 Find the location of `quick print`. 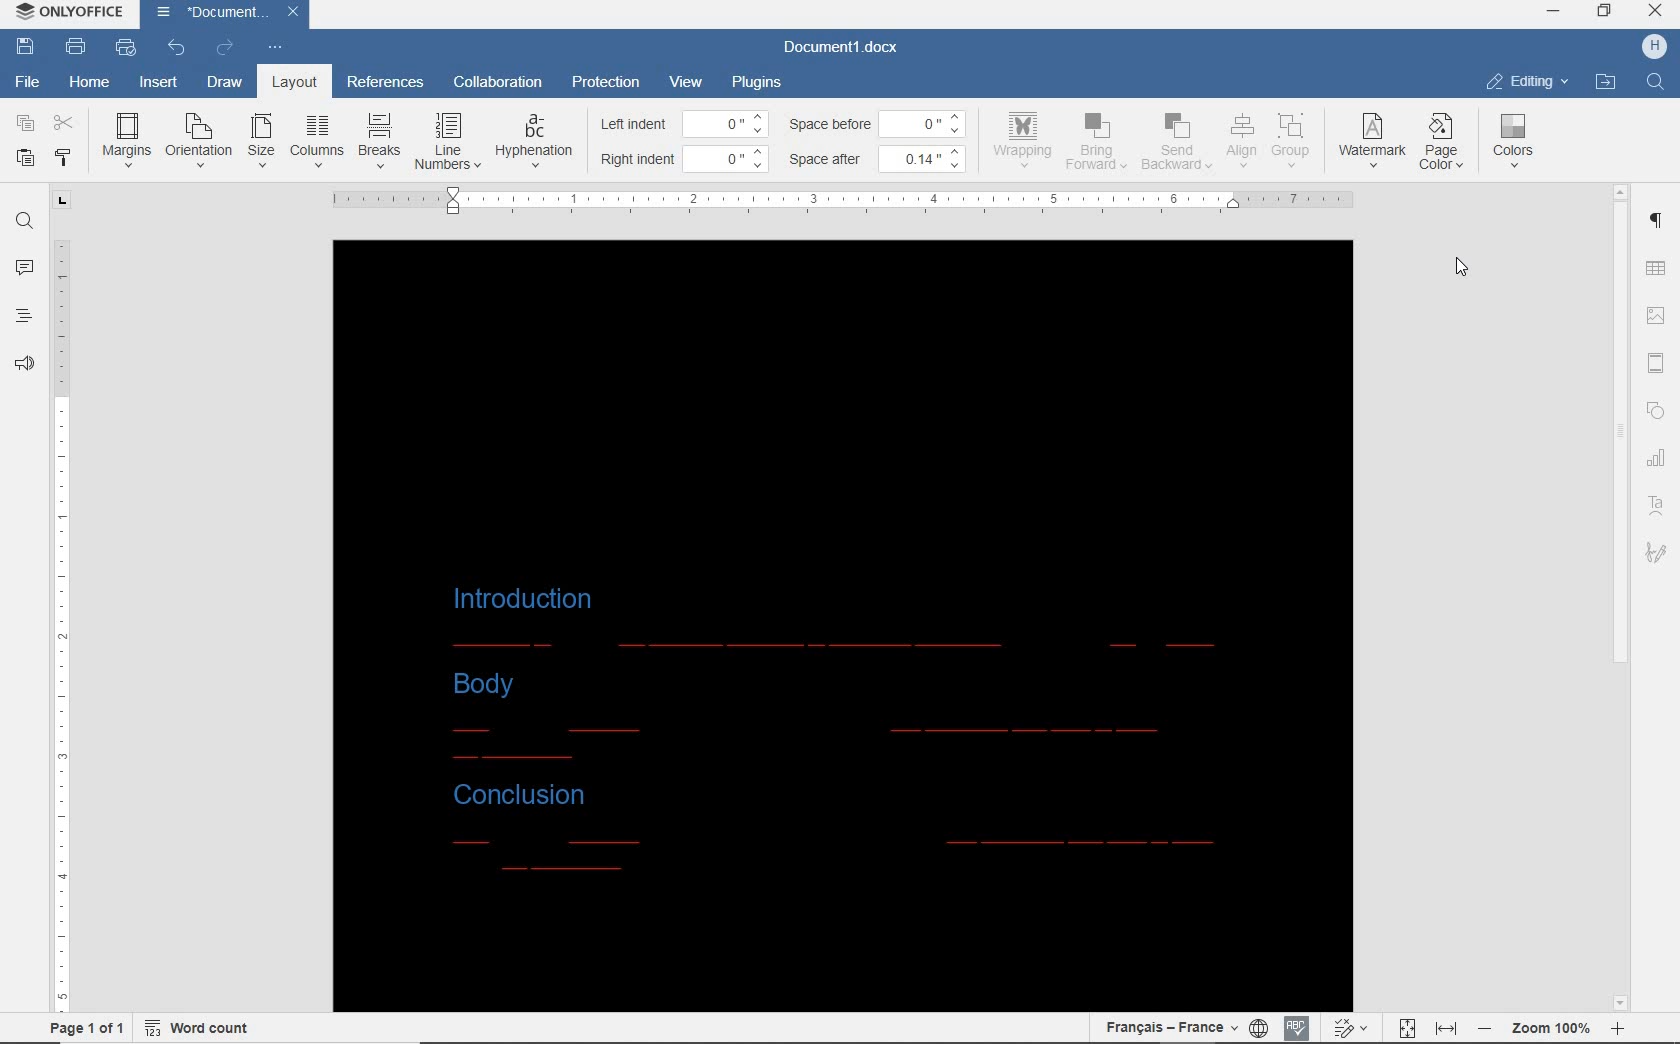

quick print is located at coordinates (126, 49).